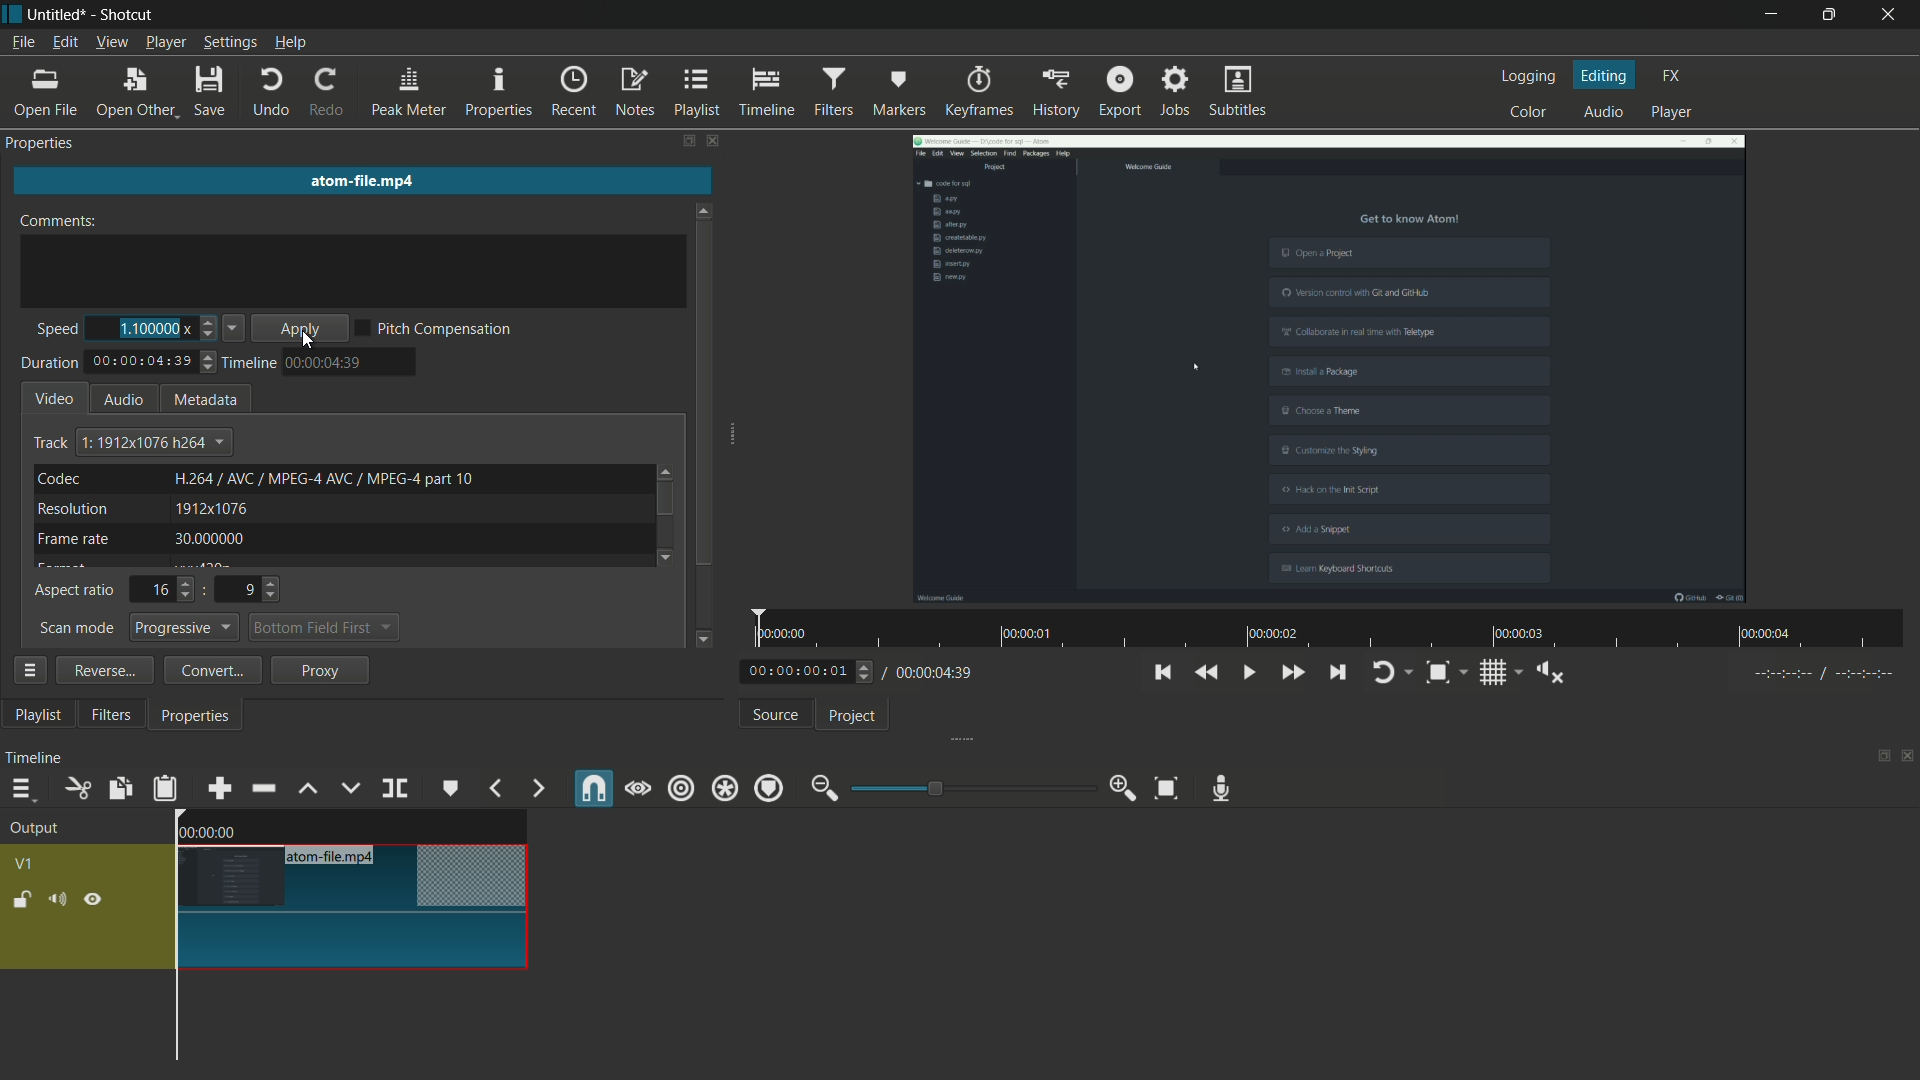  I want to click on metadata, so click(207, 401).